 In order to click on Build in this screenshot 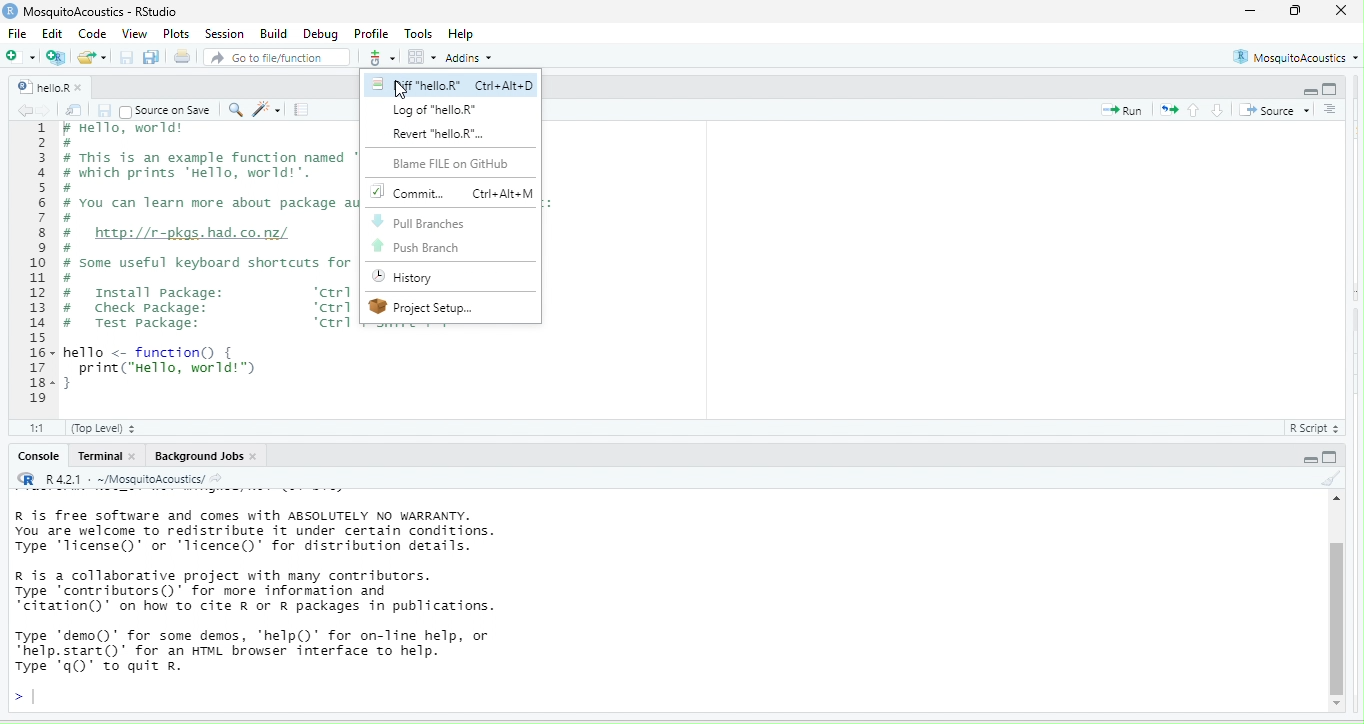, I will do `click(271, 35)`.